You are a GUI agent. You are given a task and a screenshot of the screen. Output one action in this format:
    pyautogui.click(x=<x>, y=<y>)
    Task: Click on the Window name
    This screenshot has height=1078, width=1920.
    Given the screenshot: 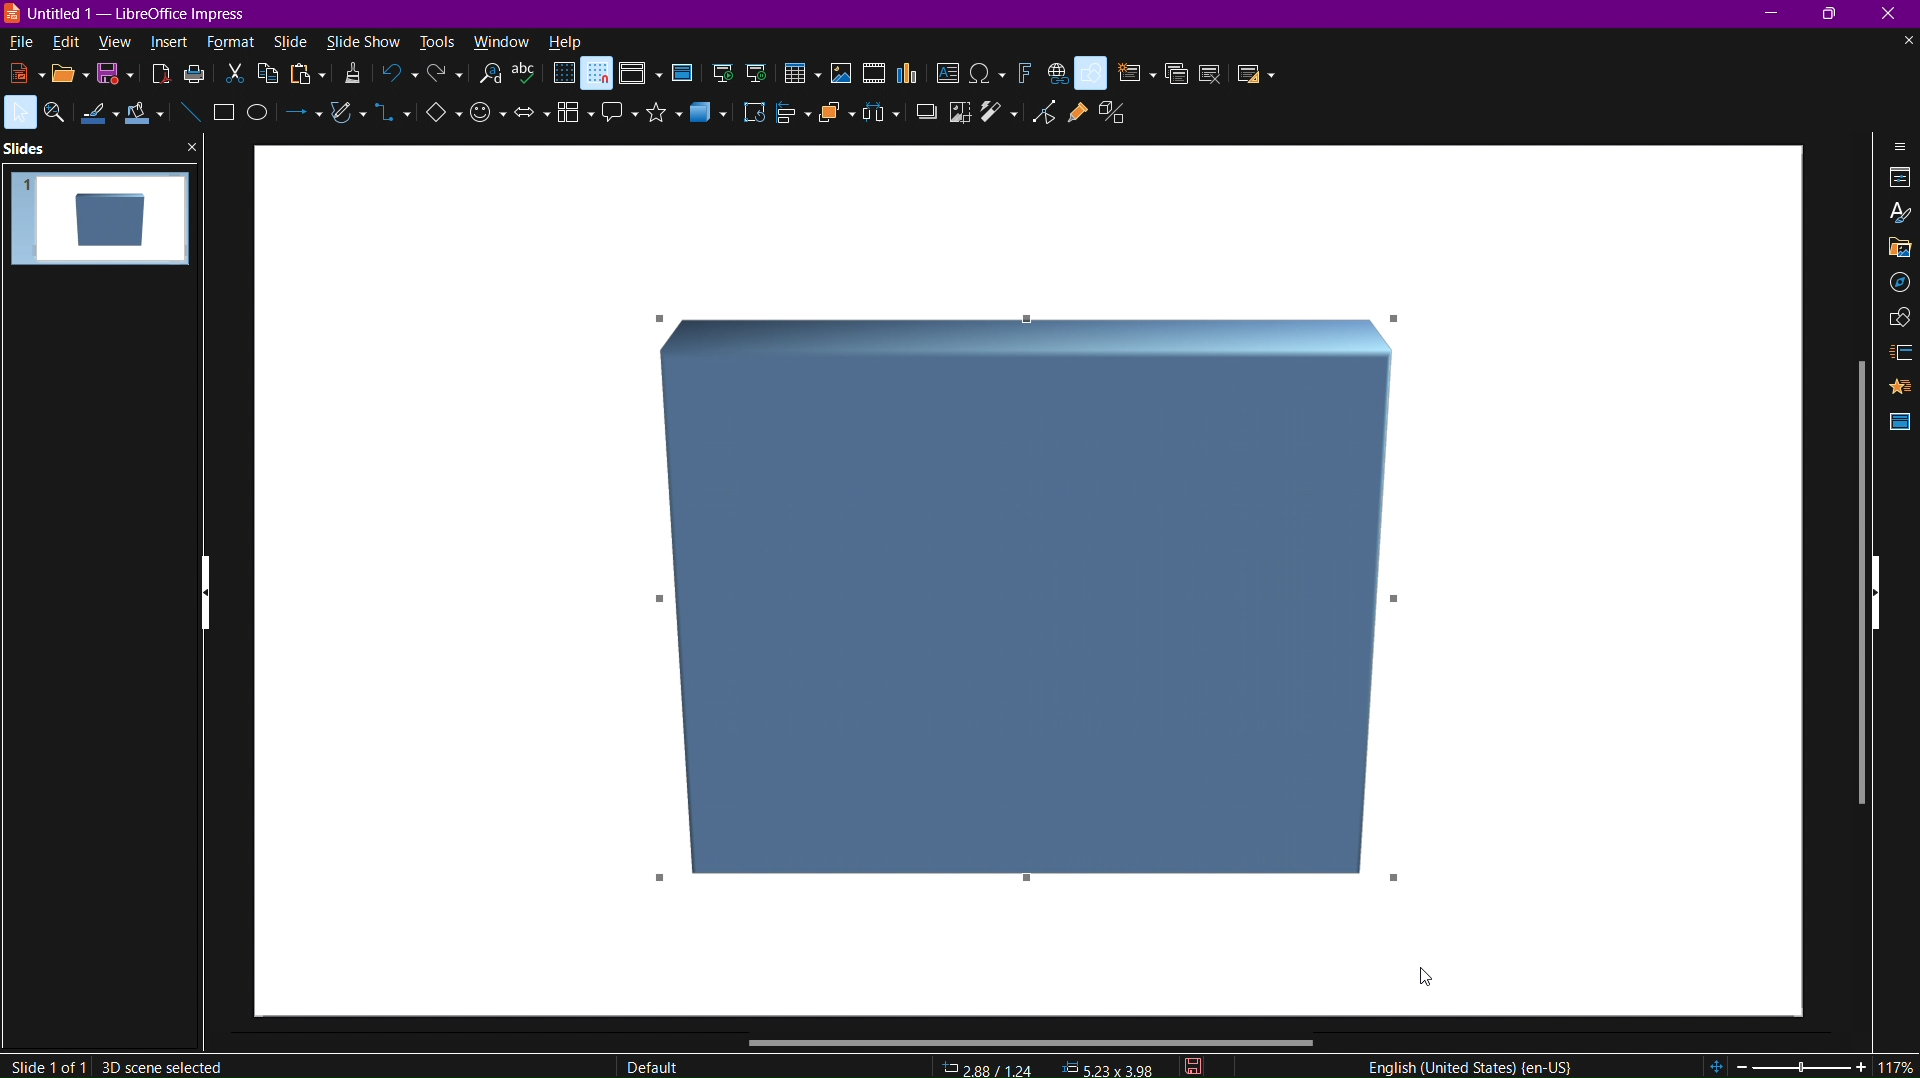 What is the action you would take?
    pyautogui.click(x=128, y=15)
    